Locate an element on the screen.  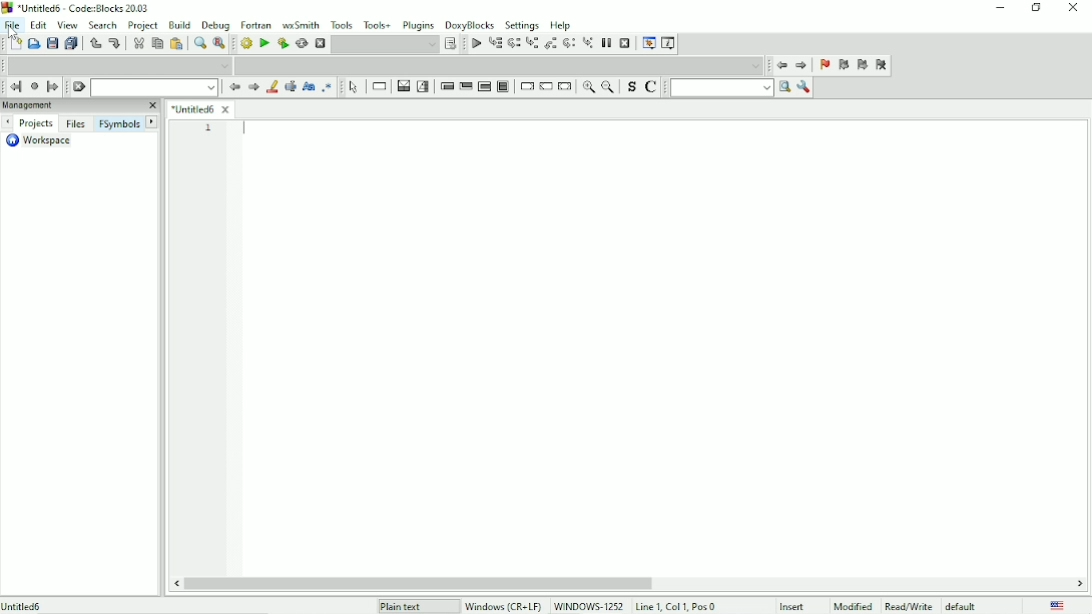
Prev is located at coordinates (7, 123).